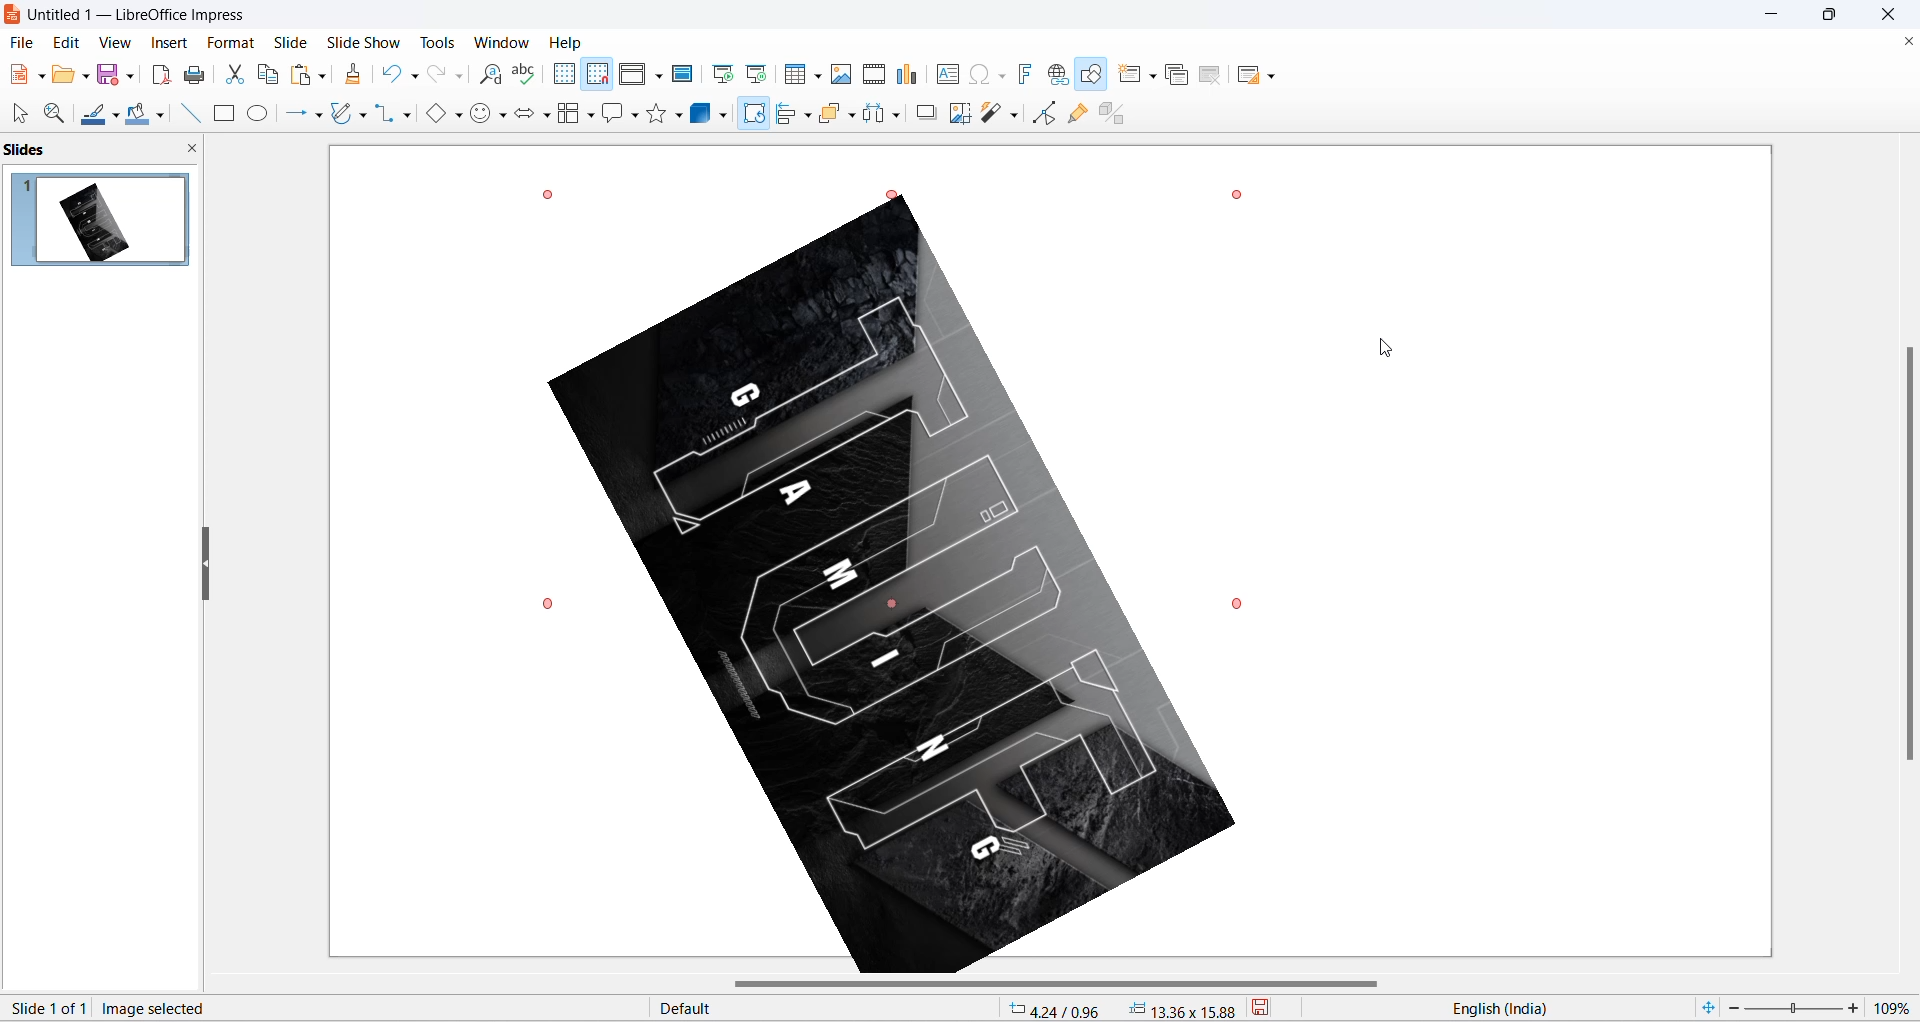  I want to click on ellipse, so click(260, 113).